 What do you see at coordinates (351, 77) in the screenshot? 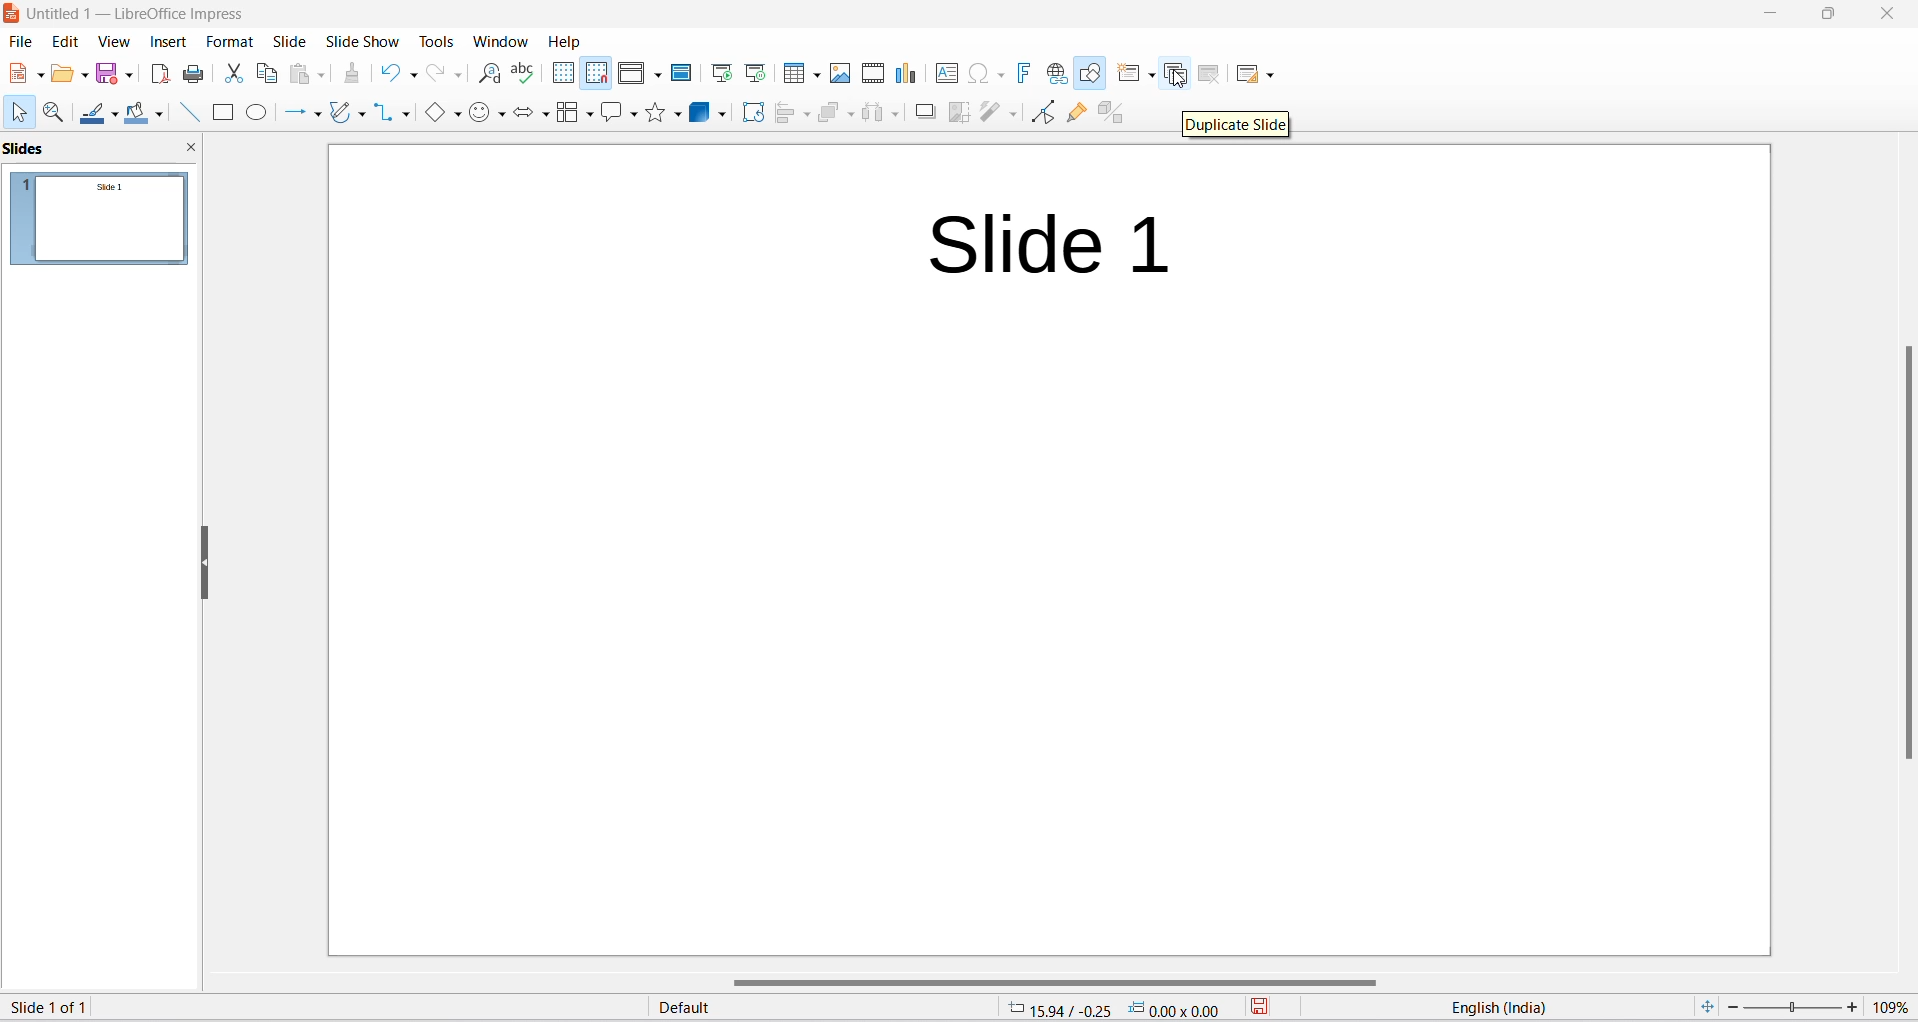
I see `clone formatting` at bounding box center [351, 77].